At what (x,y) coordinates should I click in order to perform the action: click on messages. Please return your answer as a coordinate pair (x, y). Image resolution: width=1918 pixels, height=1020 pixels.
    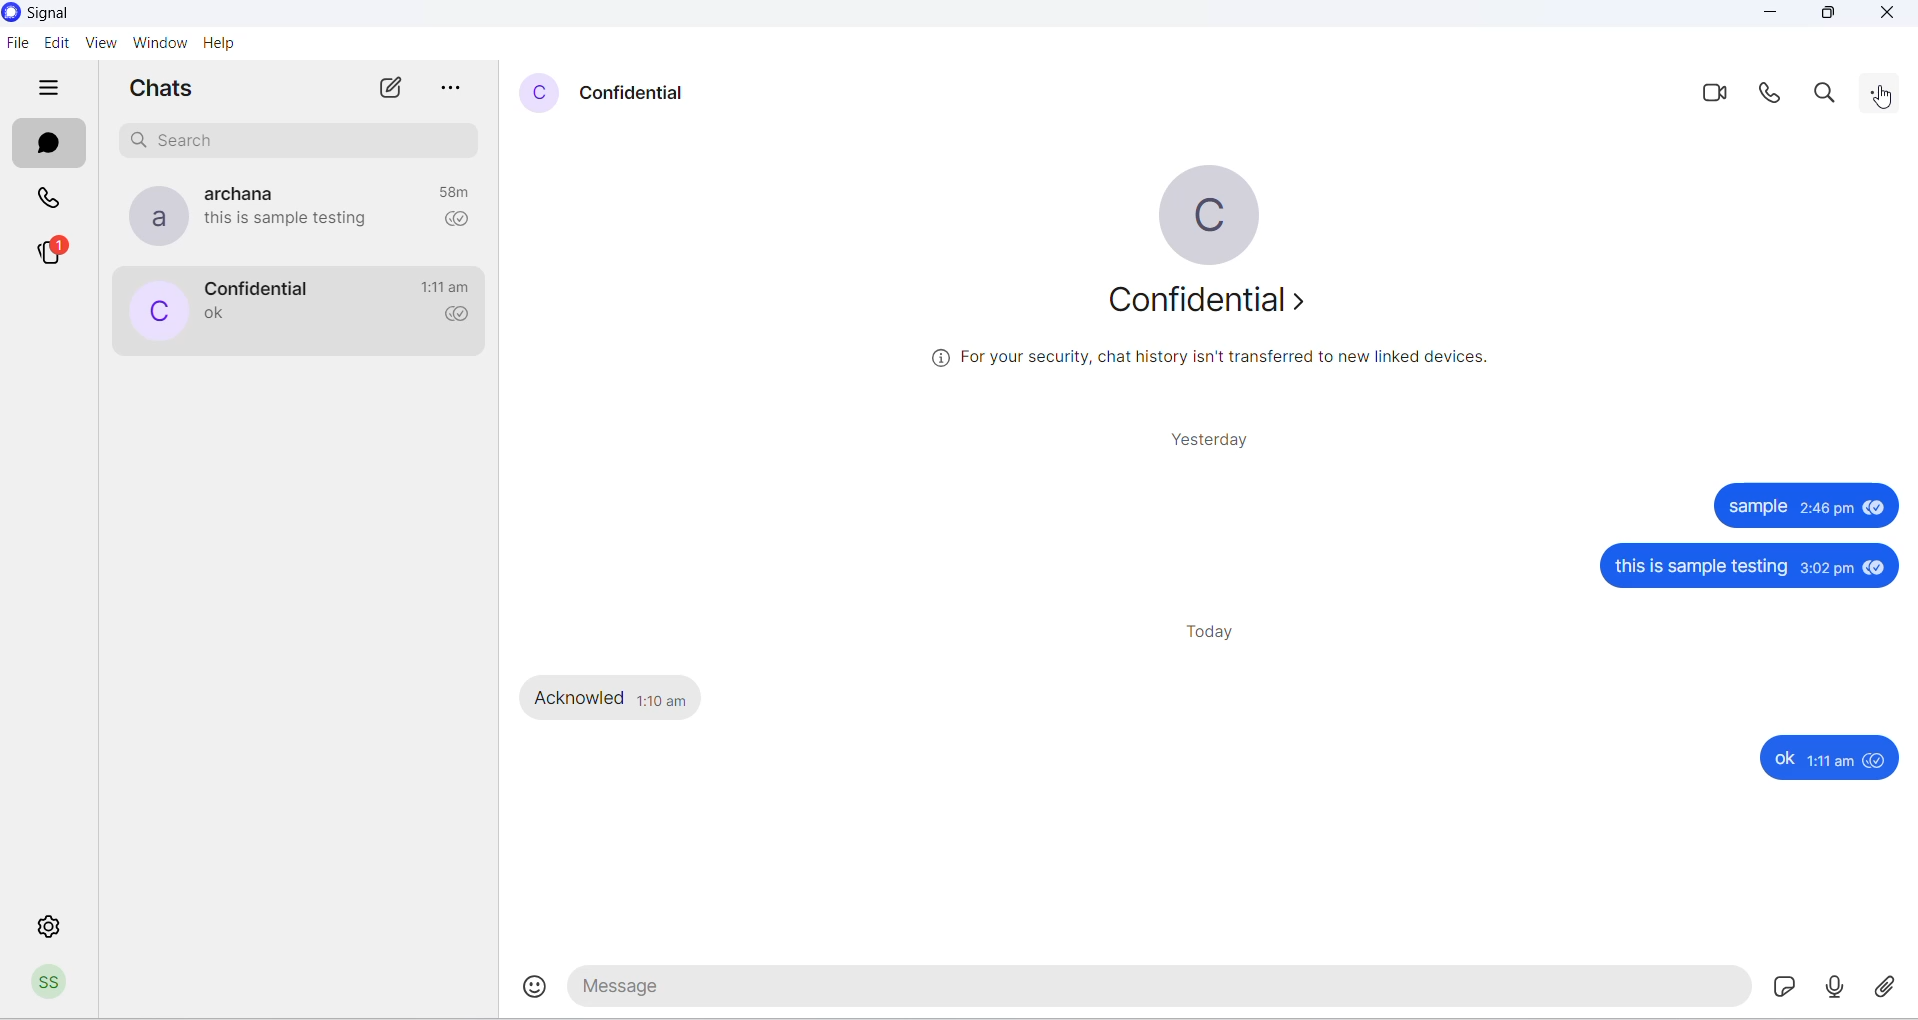
    Looking at the image, I should click on (47, 144).